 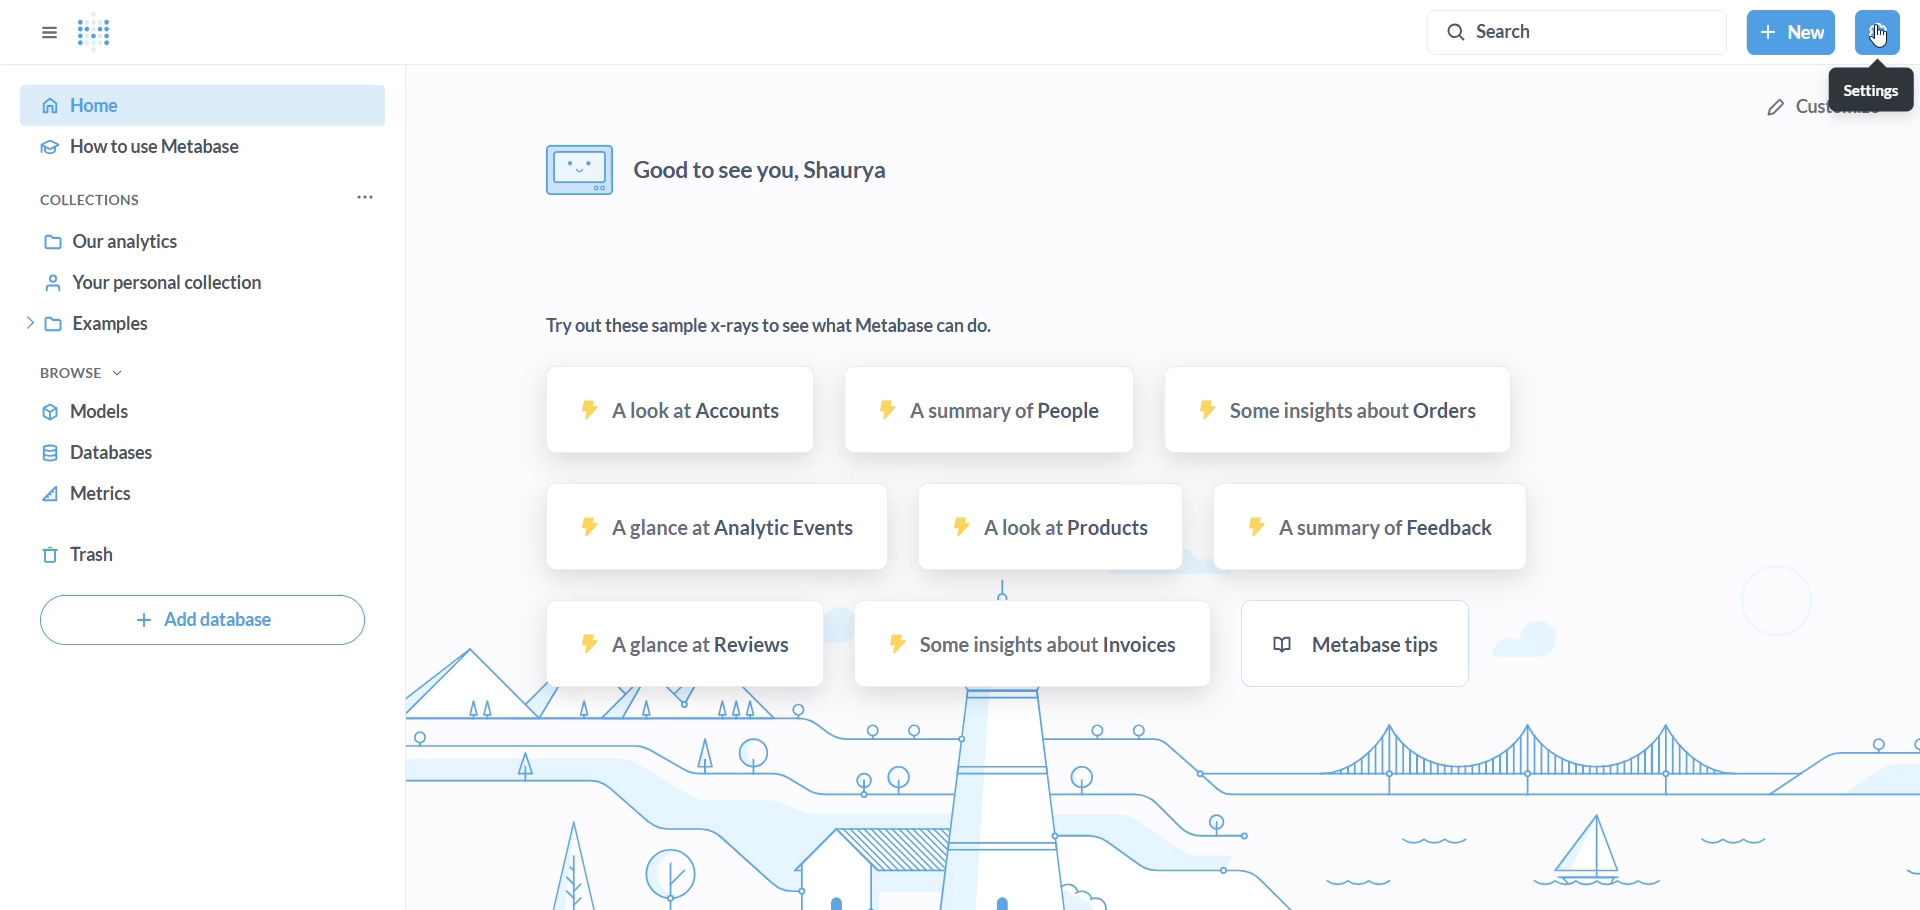 What do you see at coordinates (165, 285) in the screenshot?
I see `your personal collection` at bounding box center [165, 285].